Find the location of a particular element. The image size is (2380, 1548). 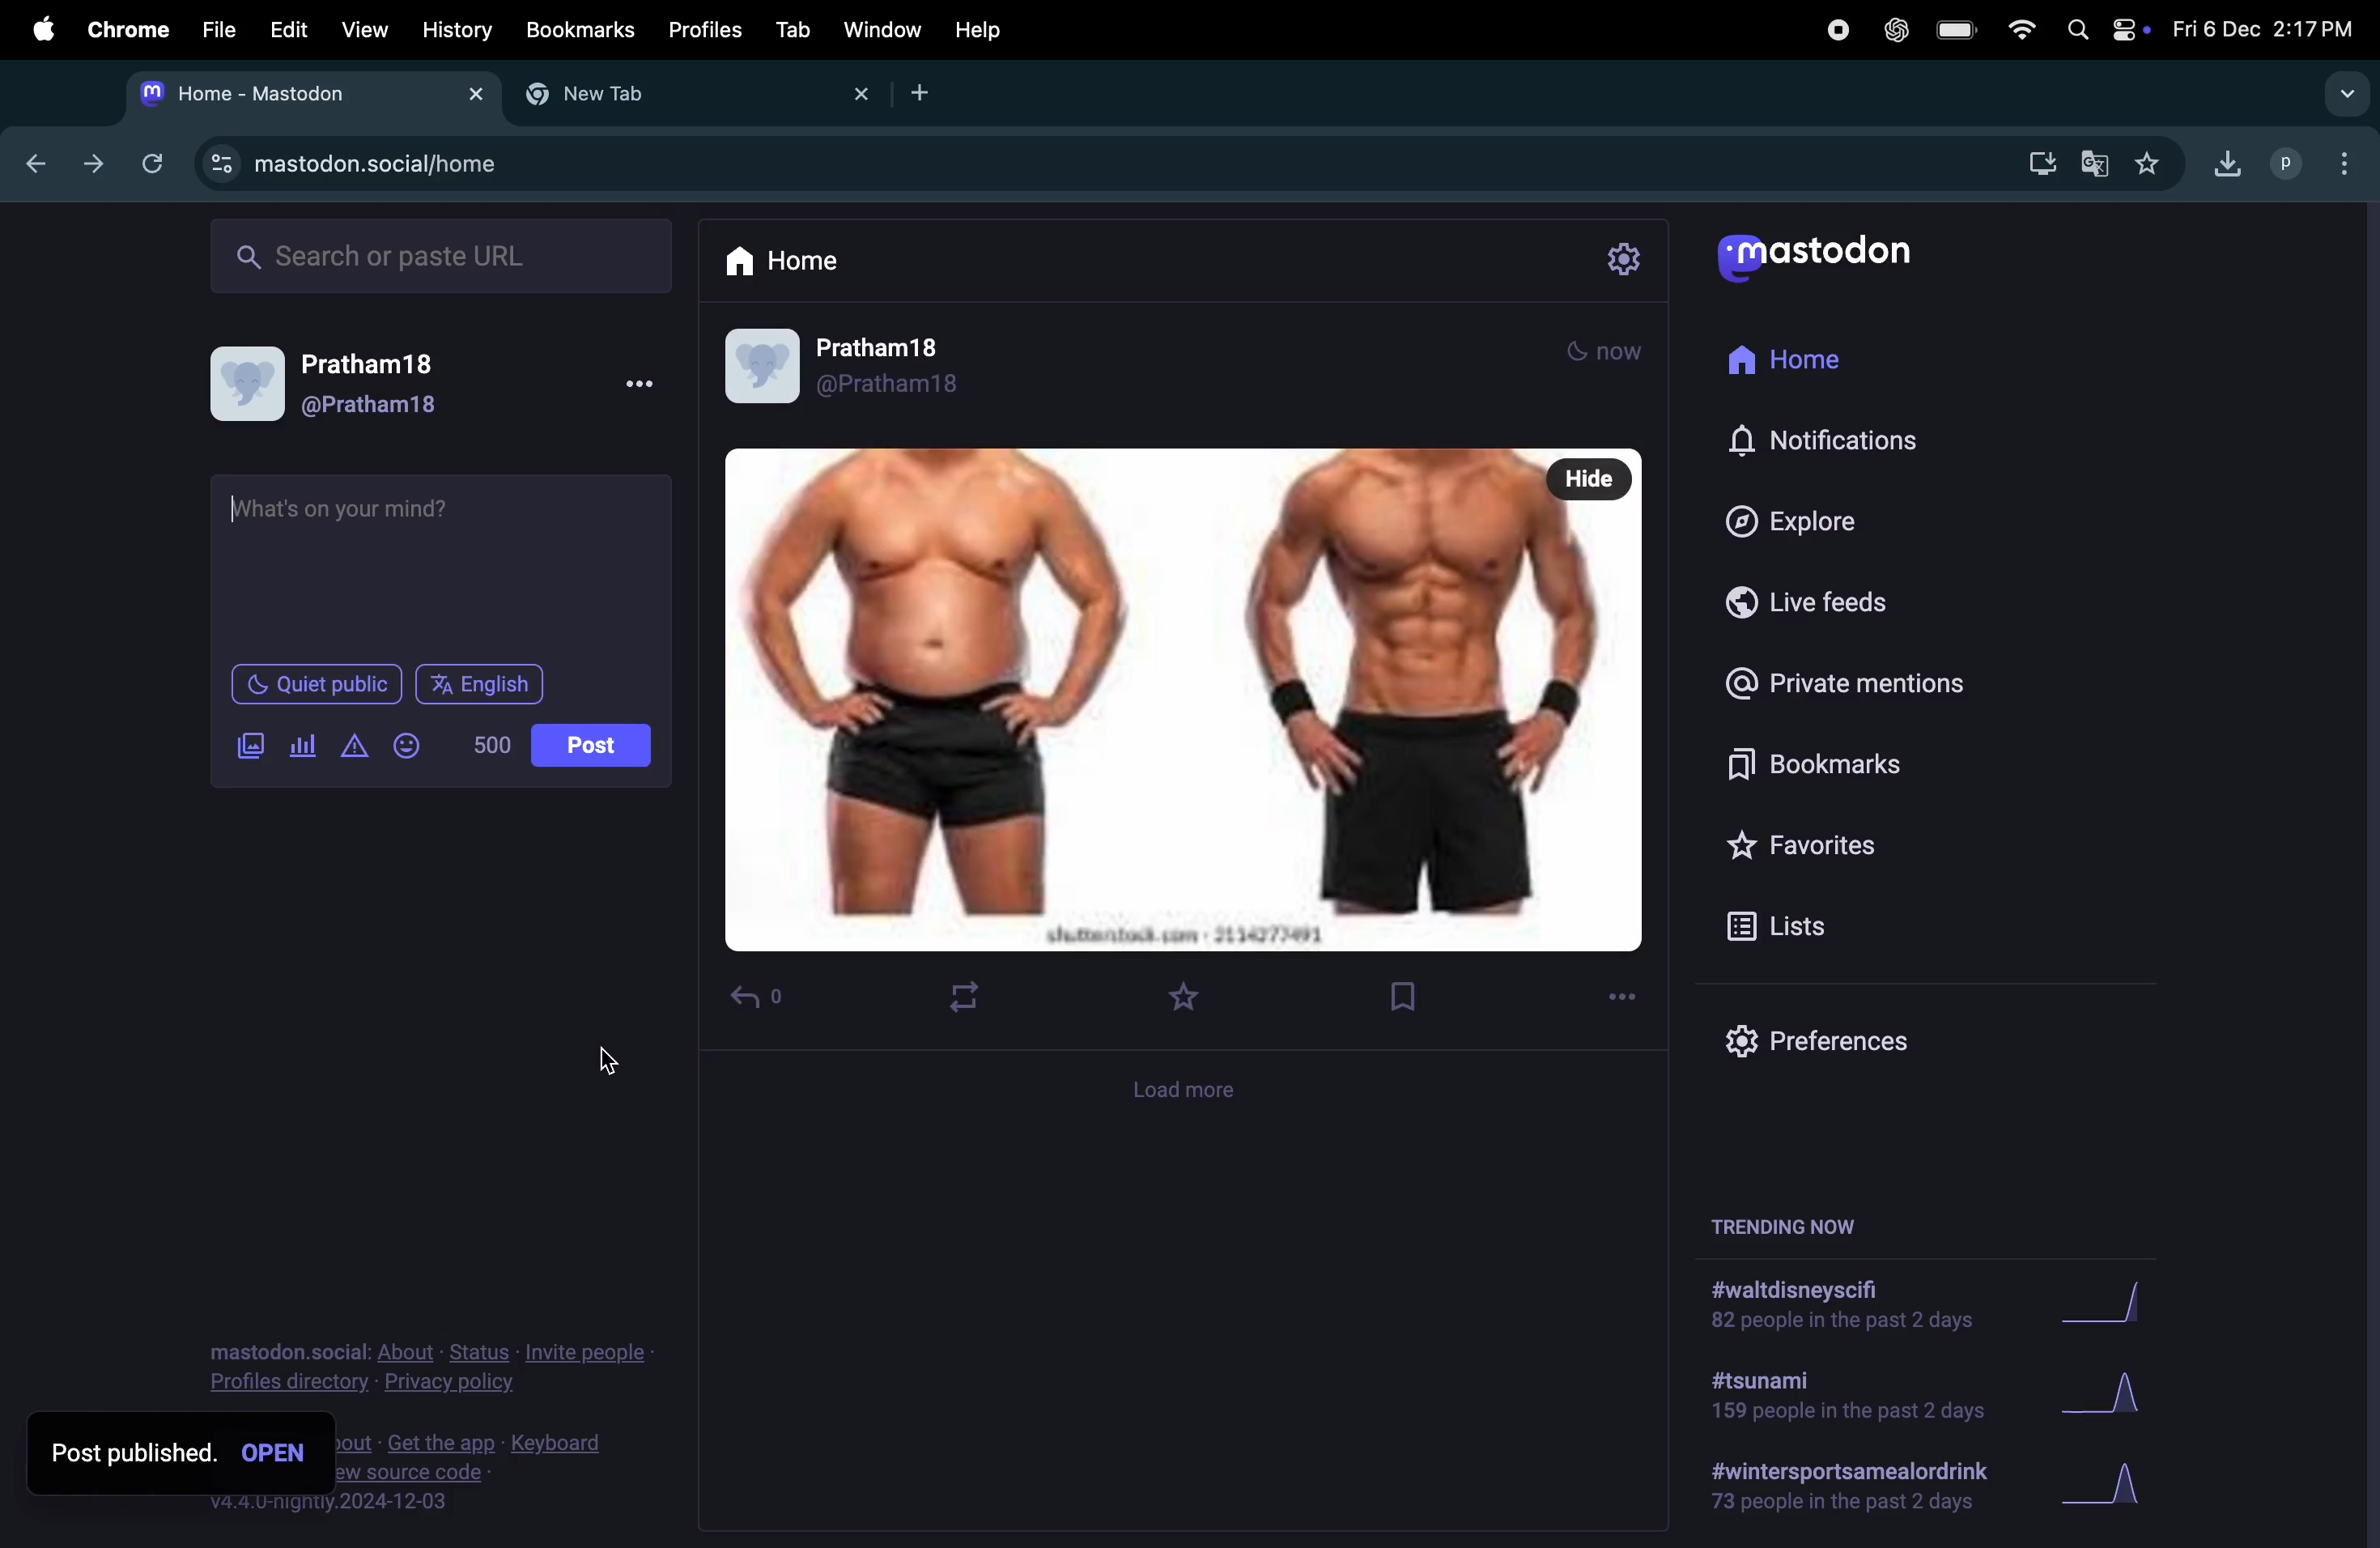

downloads is located at coordinates (2228, 160).